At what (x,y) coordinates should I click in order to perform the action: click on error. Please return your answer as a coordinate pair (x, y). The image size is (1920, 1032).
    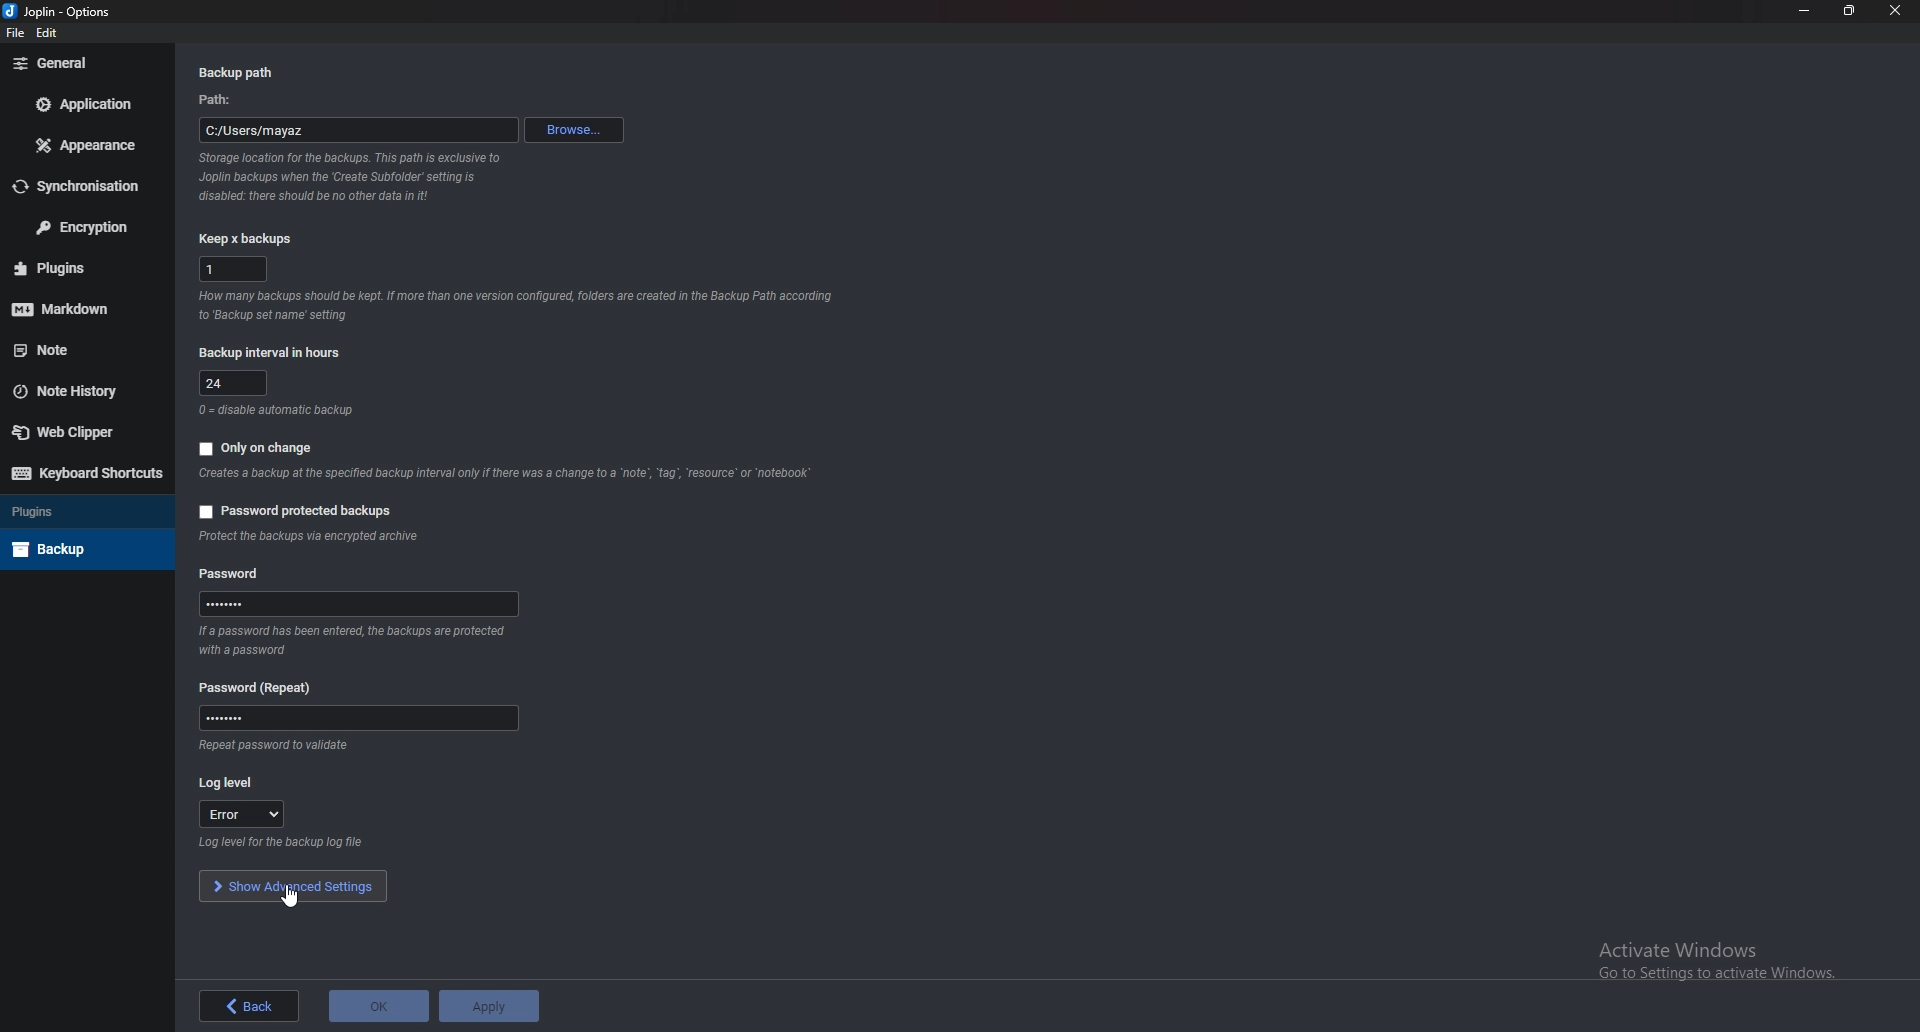
    Looking at the image, I should click on (240, 813).